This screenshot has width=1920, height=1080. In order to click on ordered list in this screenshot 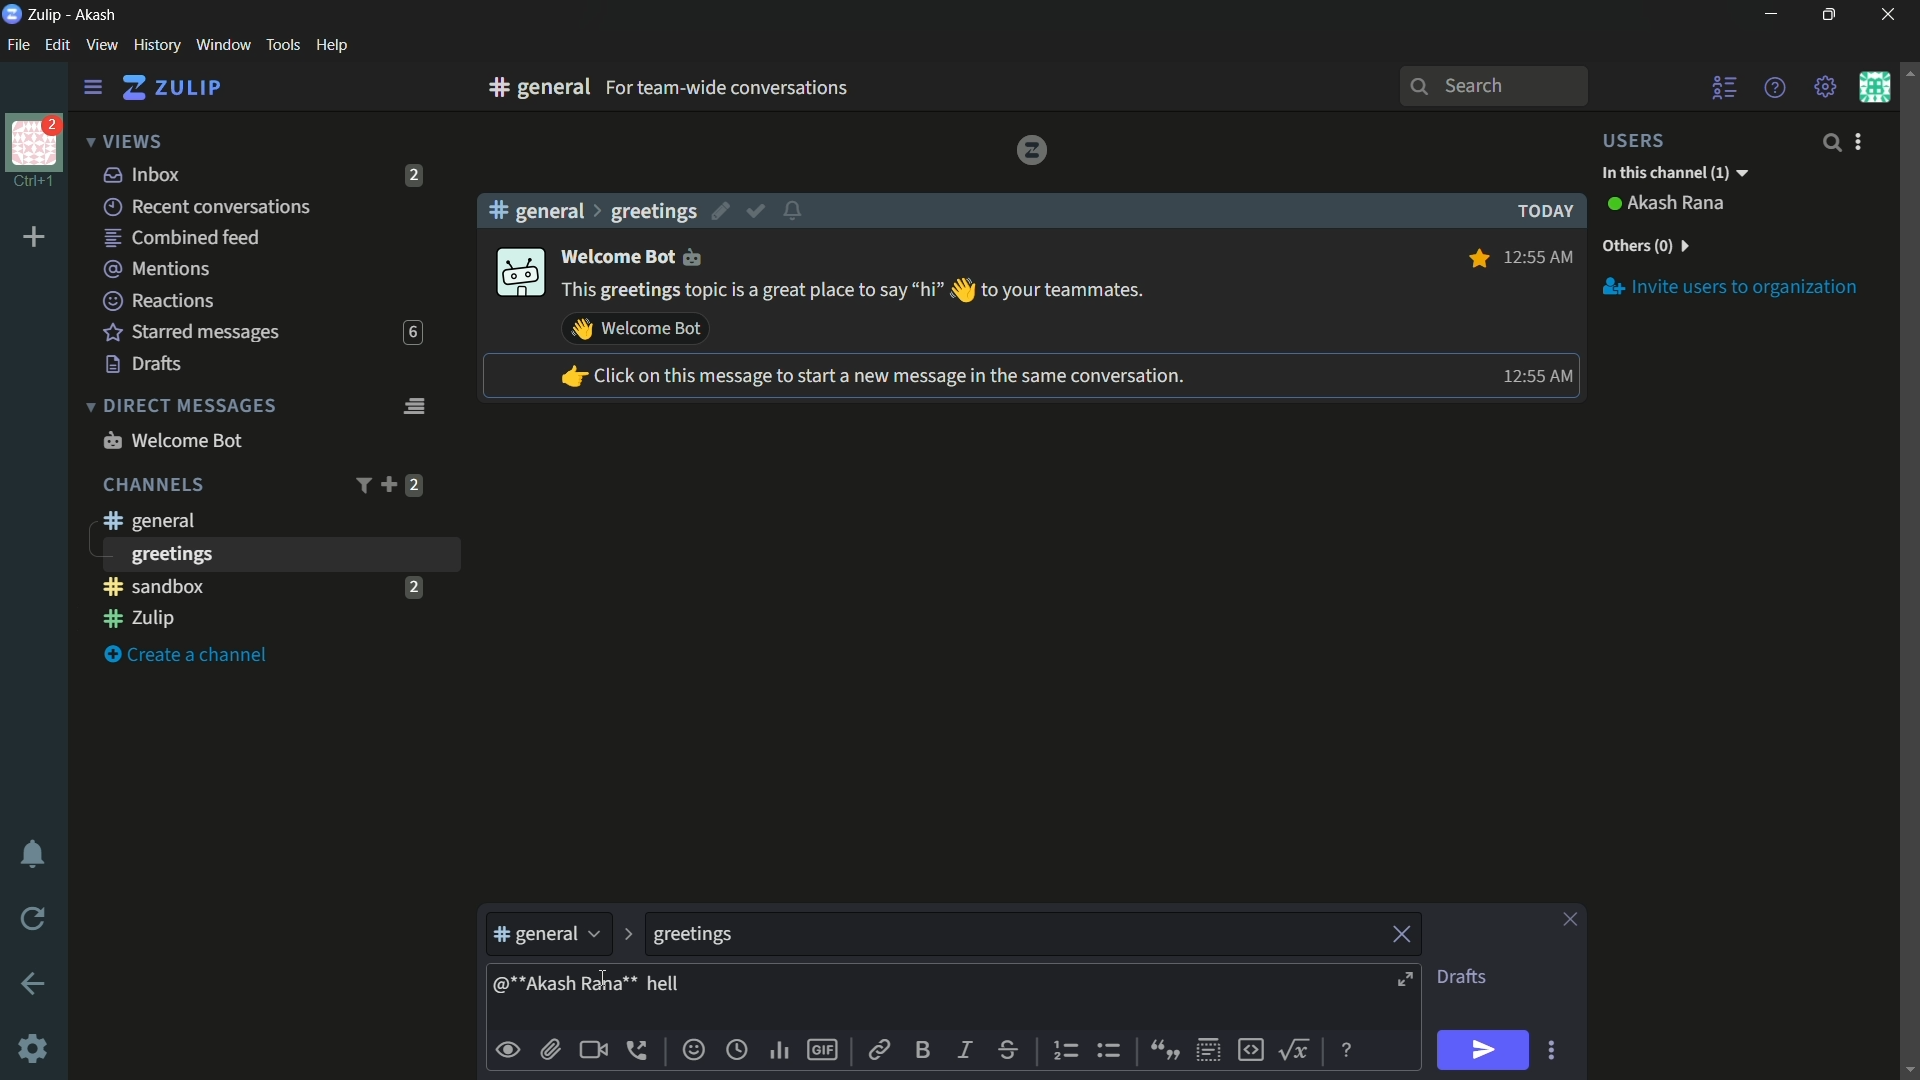, I will do `click(1069, 1051)`.